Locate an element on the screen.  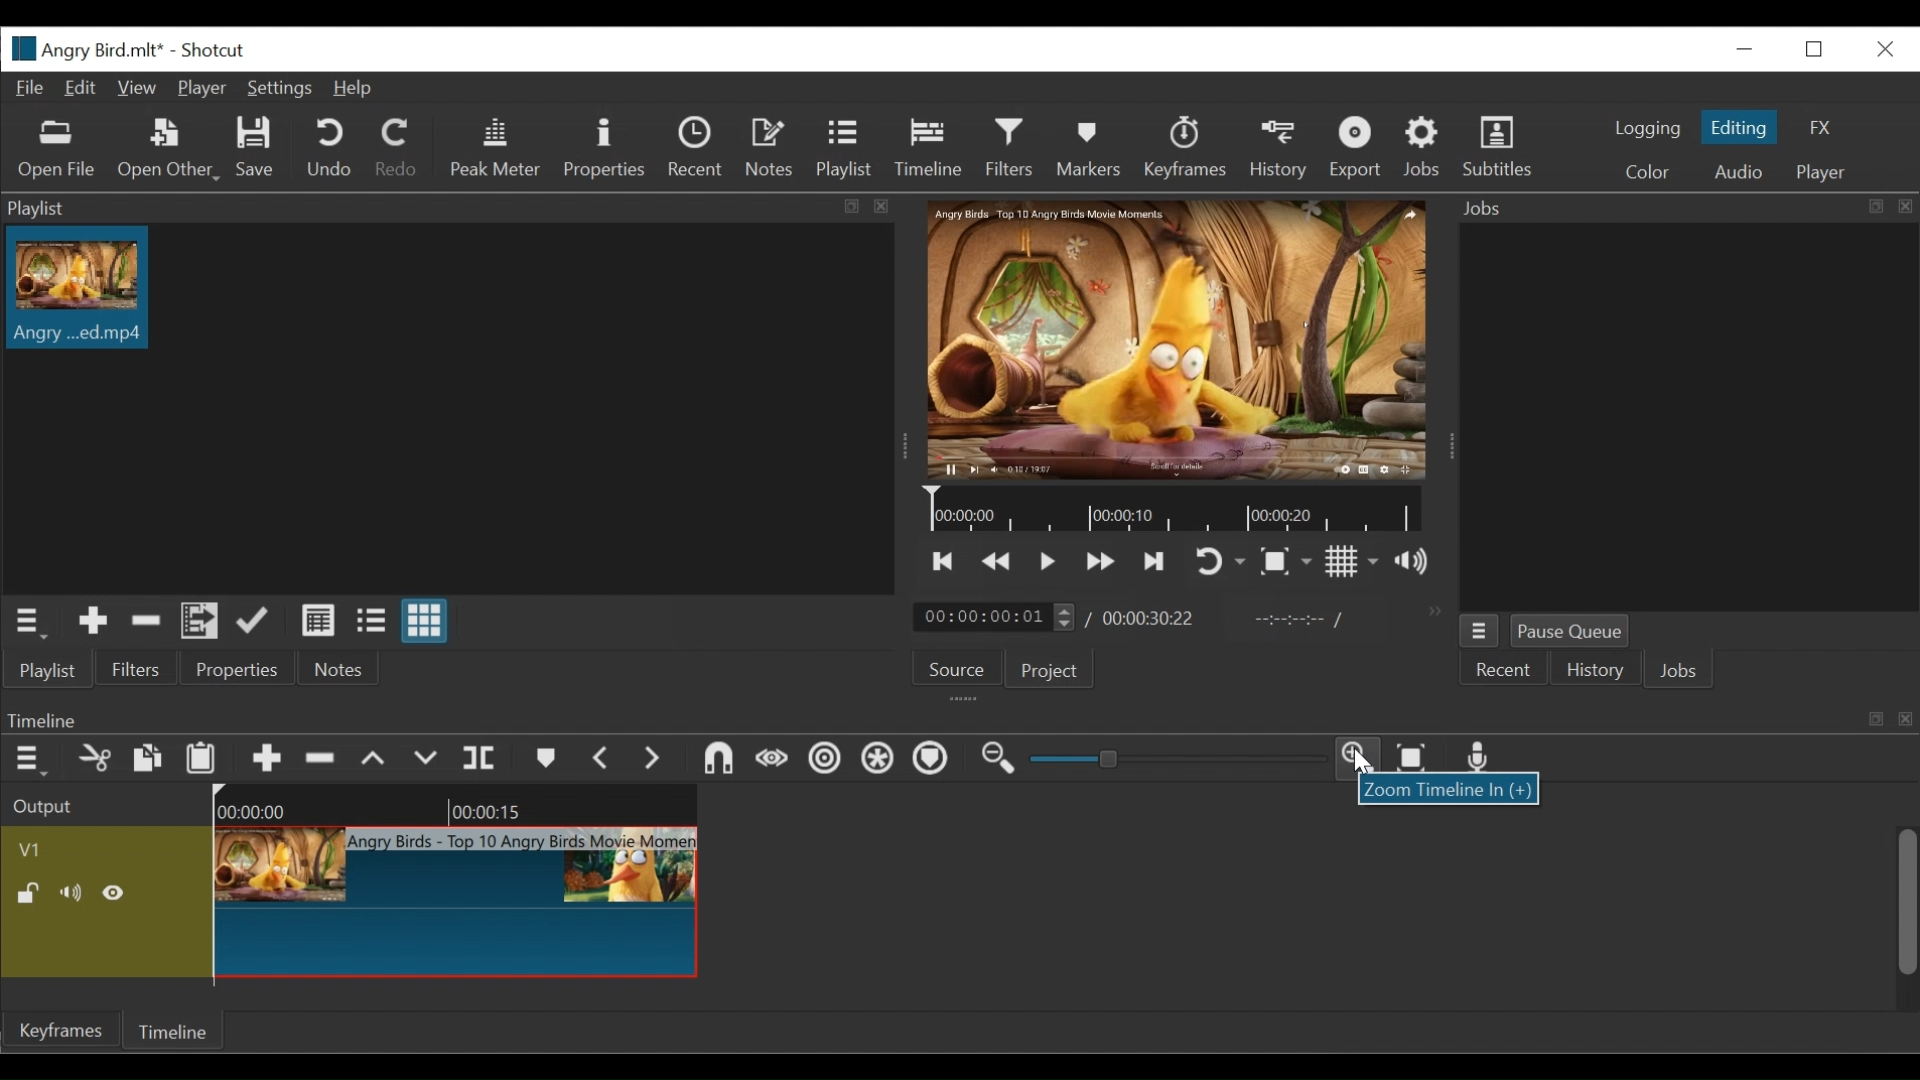
Markers is located at coordinates (1090, 150).